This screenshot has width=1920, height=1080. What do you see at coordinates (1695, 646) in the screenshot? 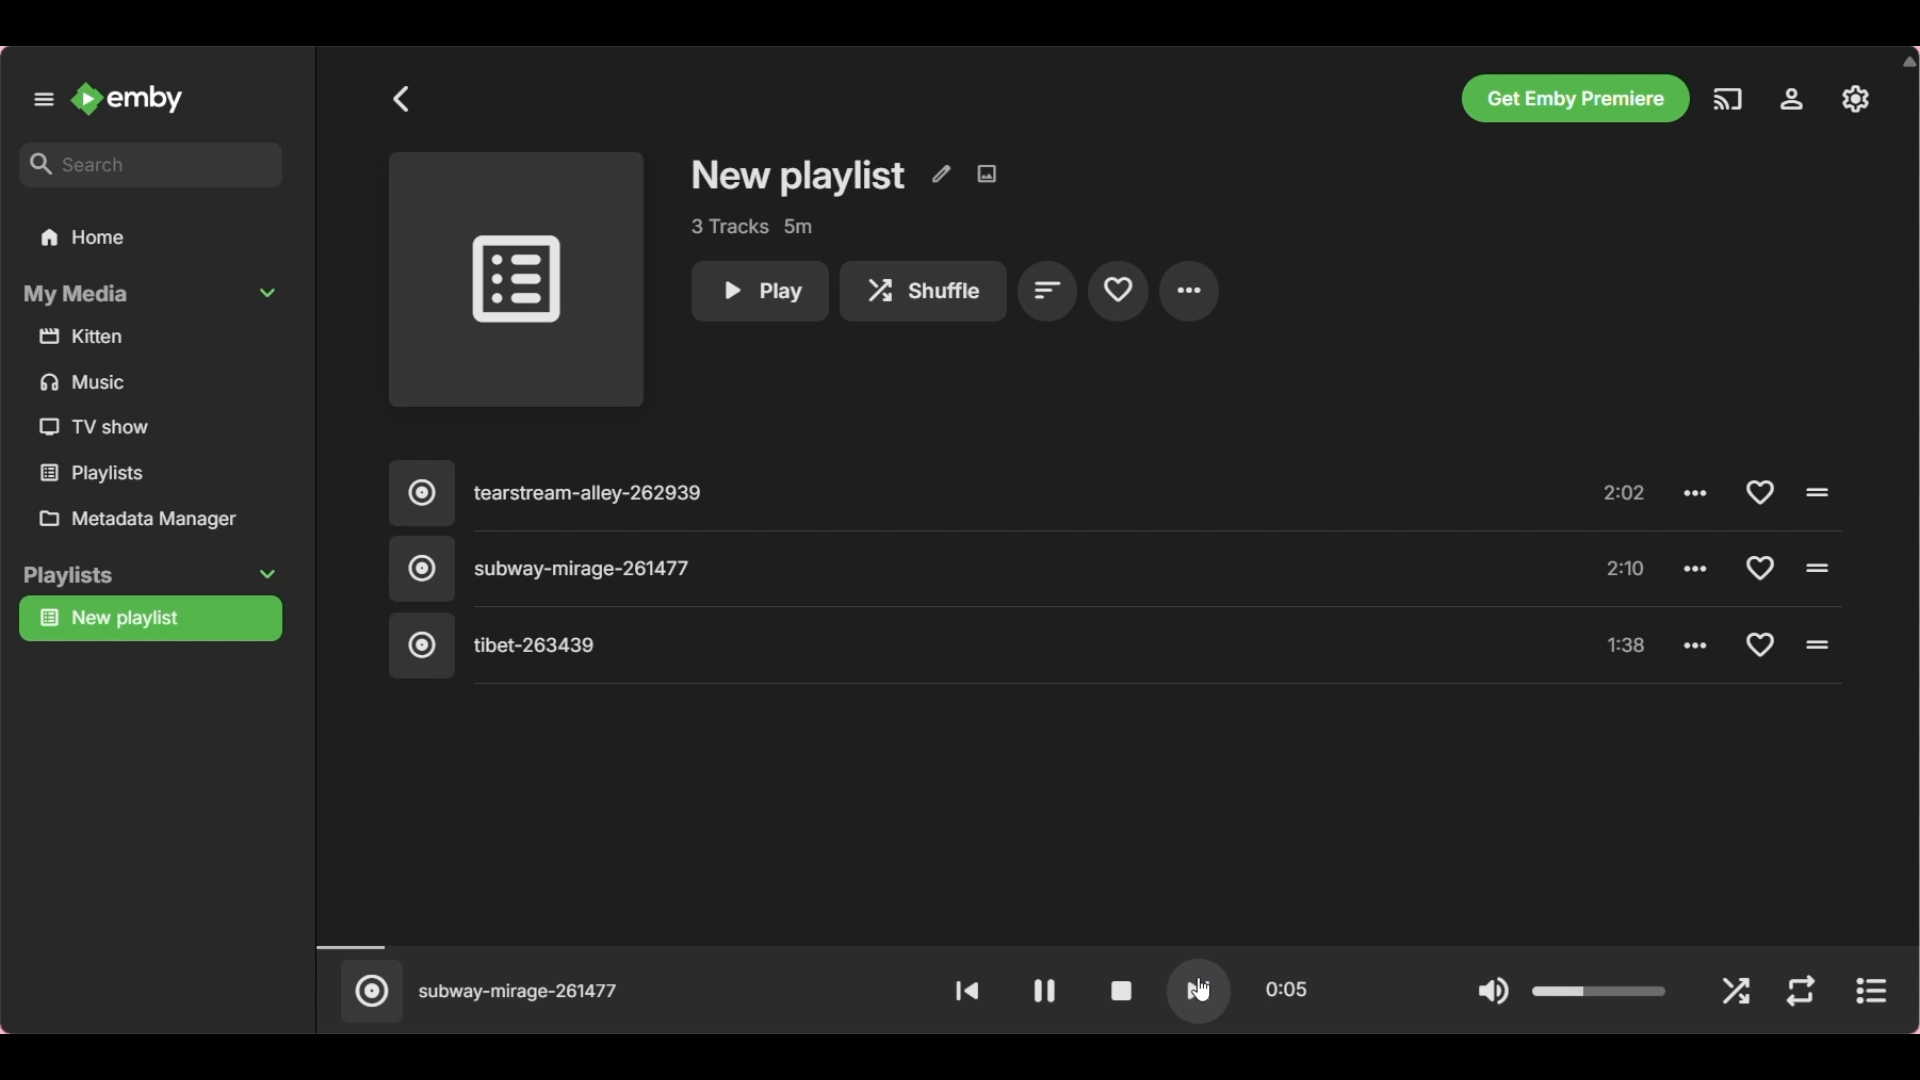
I see `options` at bounding box center [1695, 646].